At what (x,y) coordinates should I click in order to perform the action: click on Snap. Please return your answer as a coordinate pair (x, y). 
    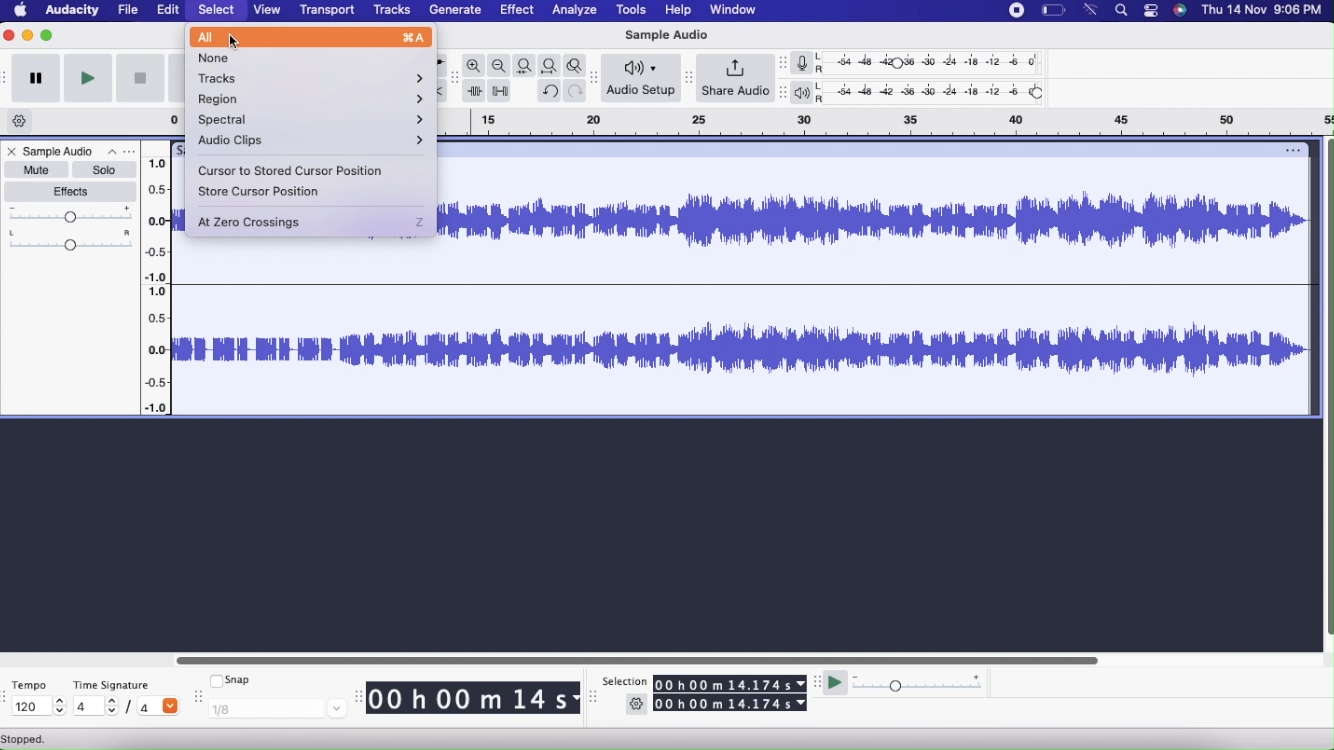
    Looking at the image, I should click on (234, 680).